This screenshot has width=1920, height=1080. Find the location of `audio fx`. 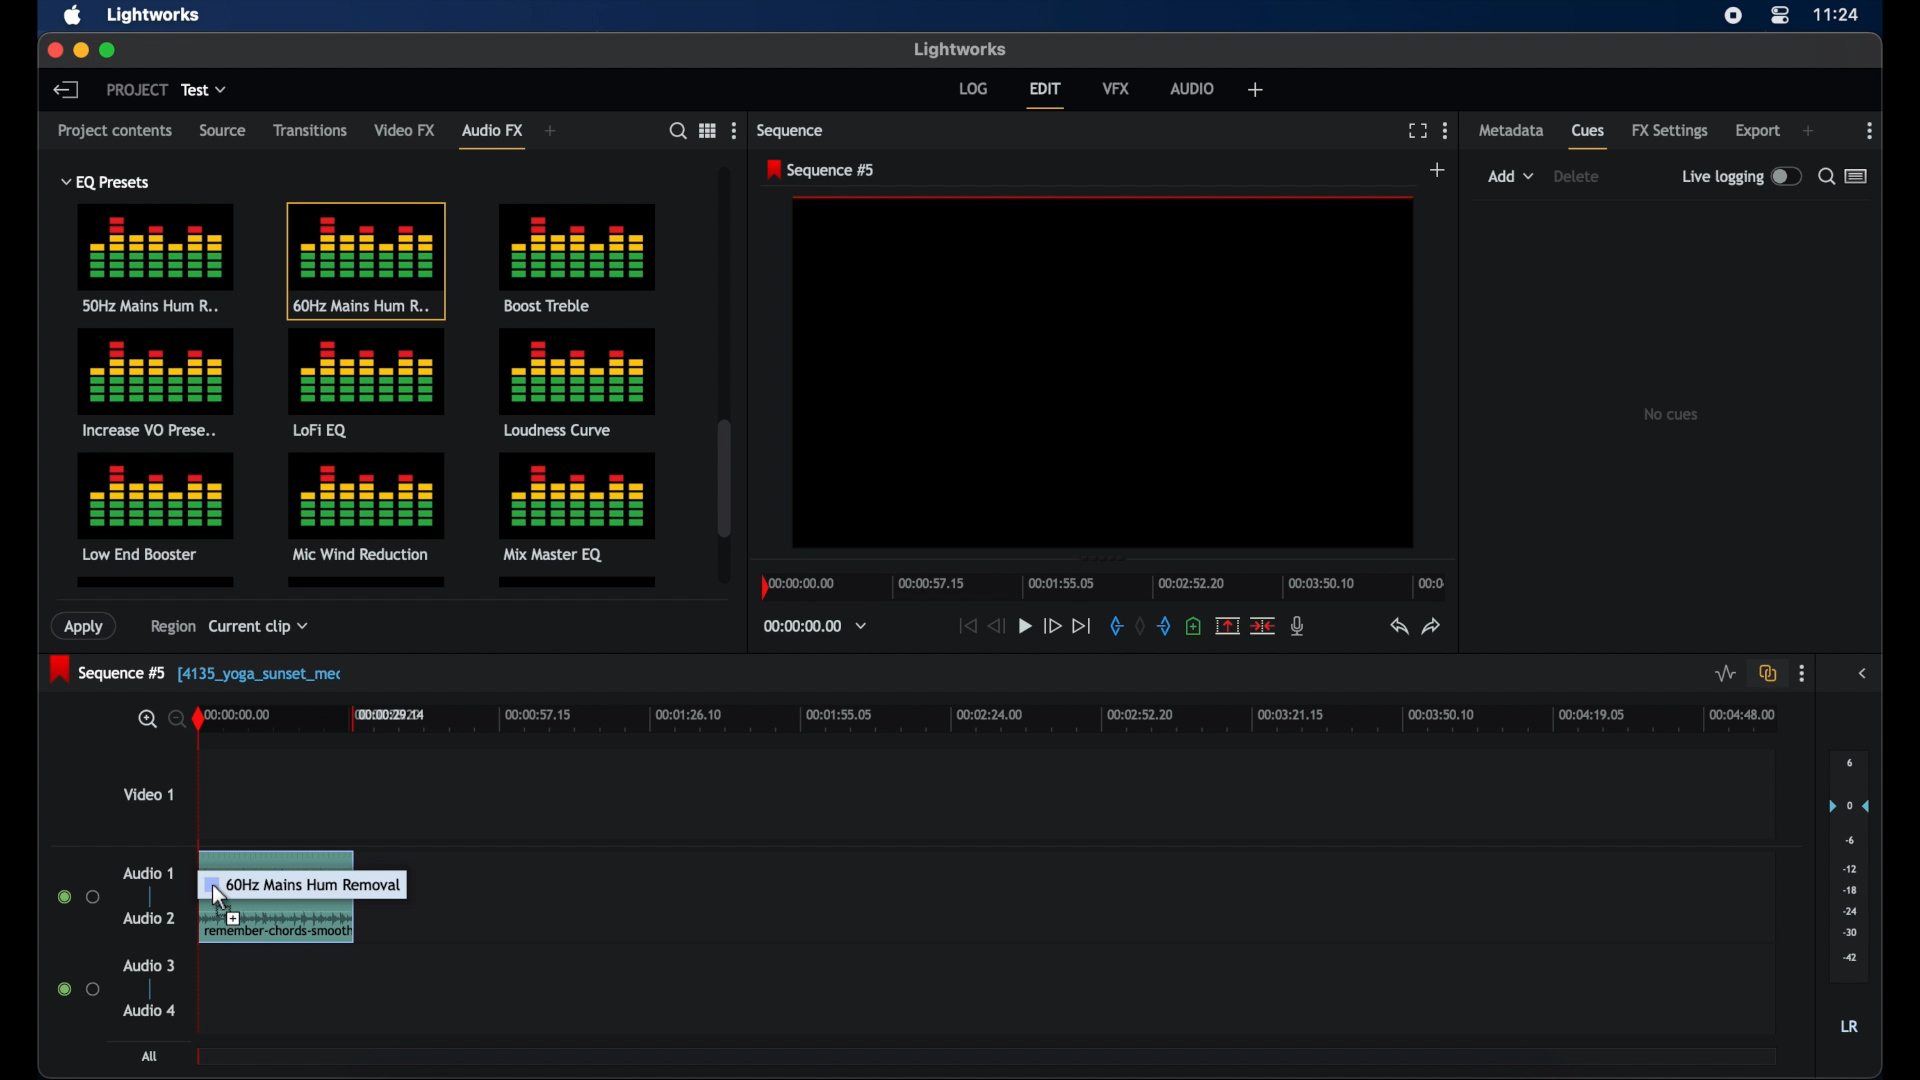

audio fx is located at coordinates (492, 135).